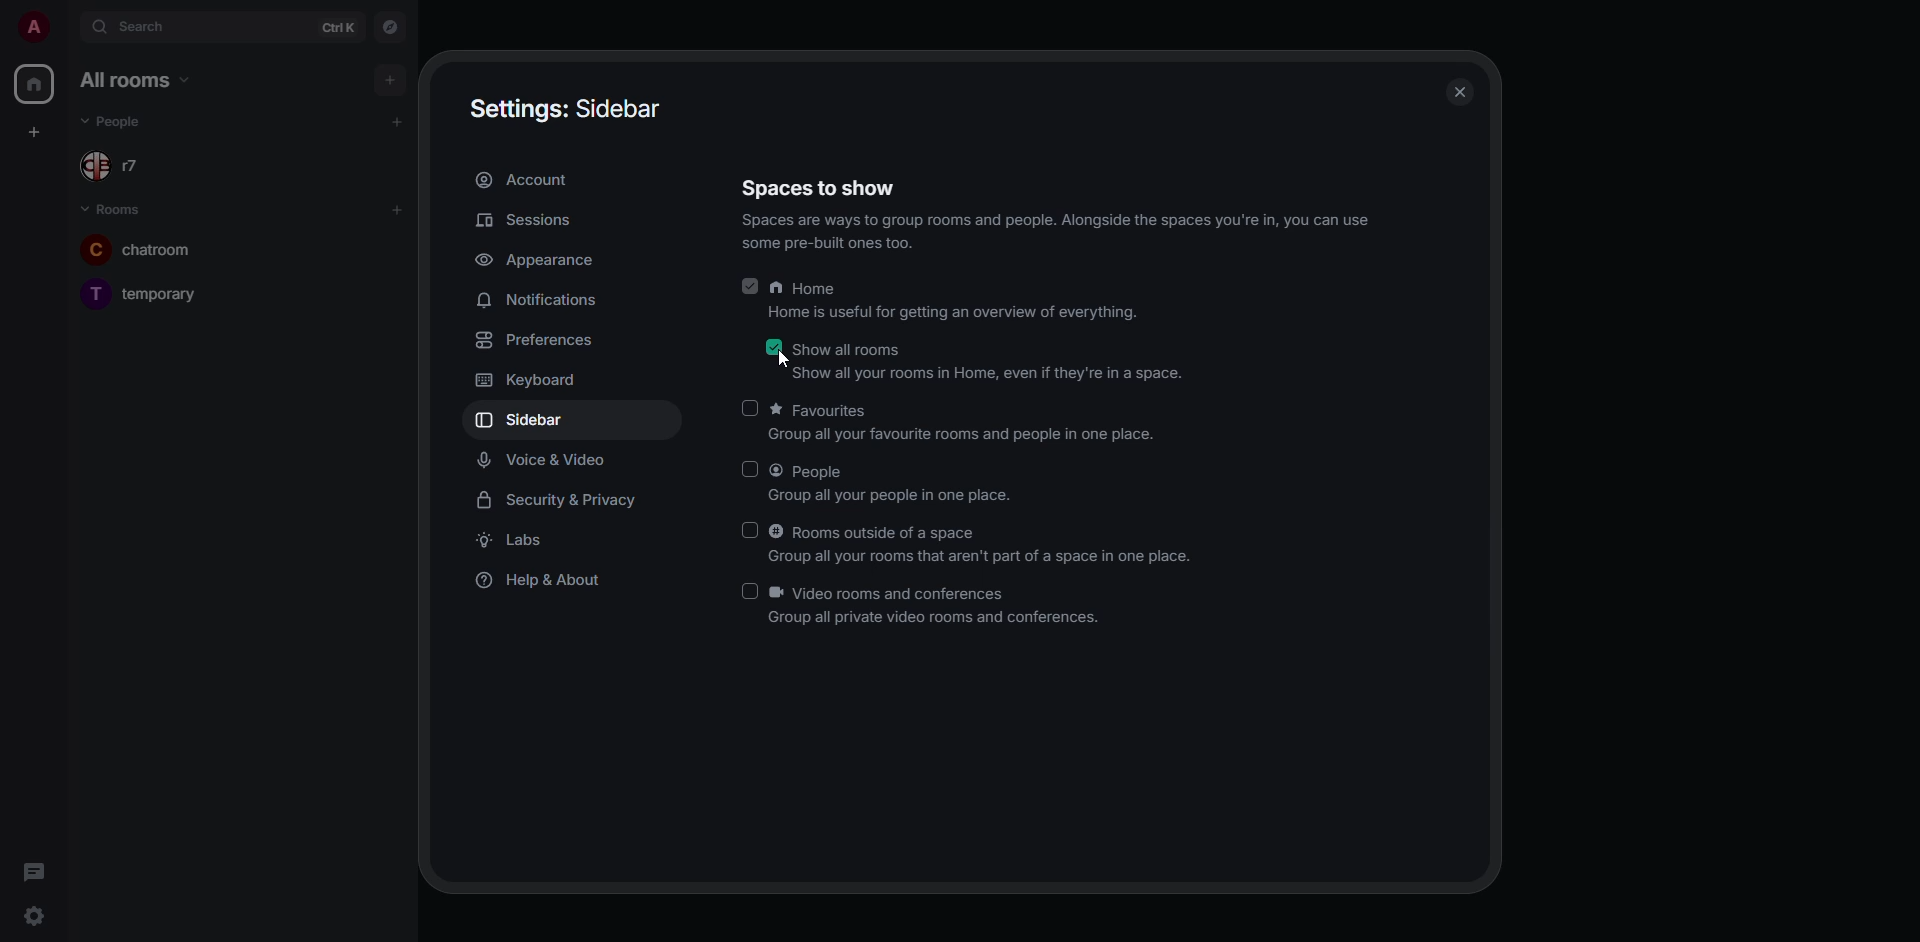 The width and height of the screenshot is (1920, 942). I want to click on keyboard, so click(541, 382).